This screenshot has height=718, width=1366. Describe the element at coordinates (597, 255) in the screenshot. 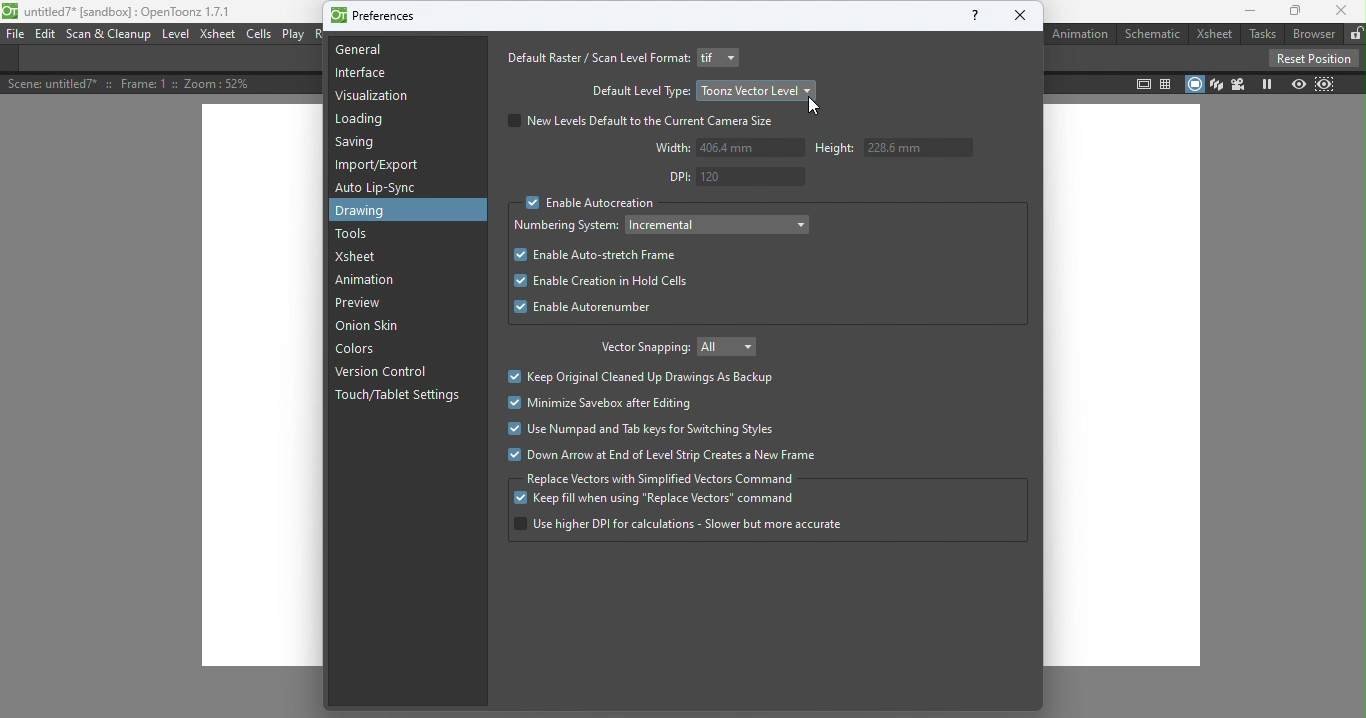

I see `Enable auto-stretch frame` at that location.